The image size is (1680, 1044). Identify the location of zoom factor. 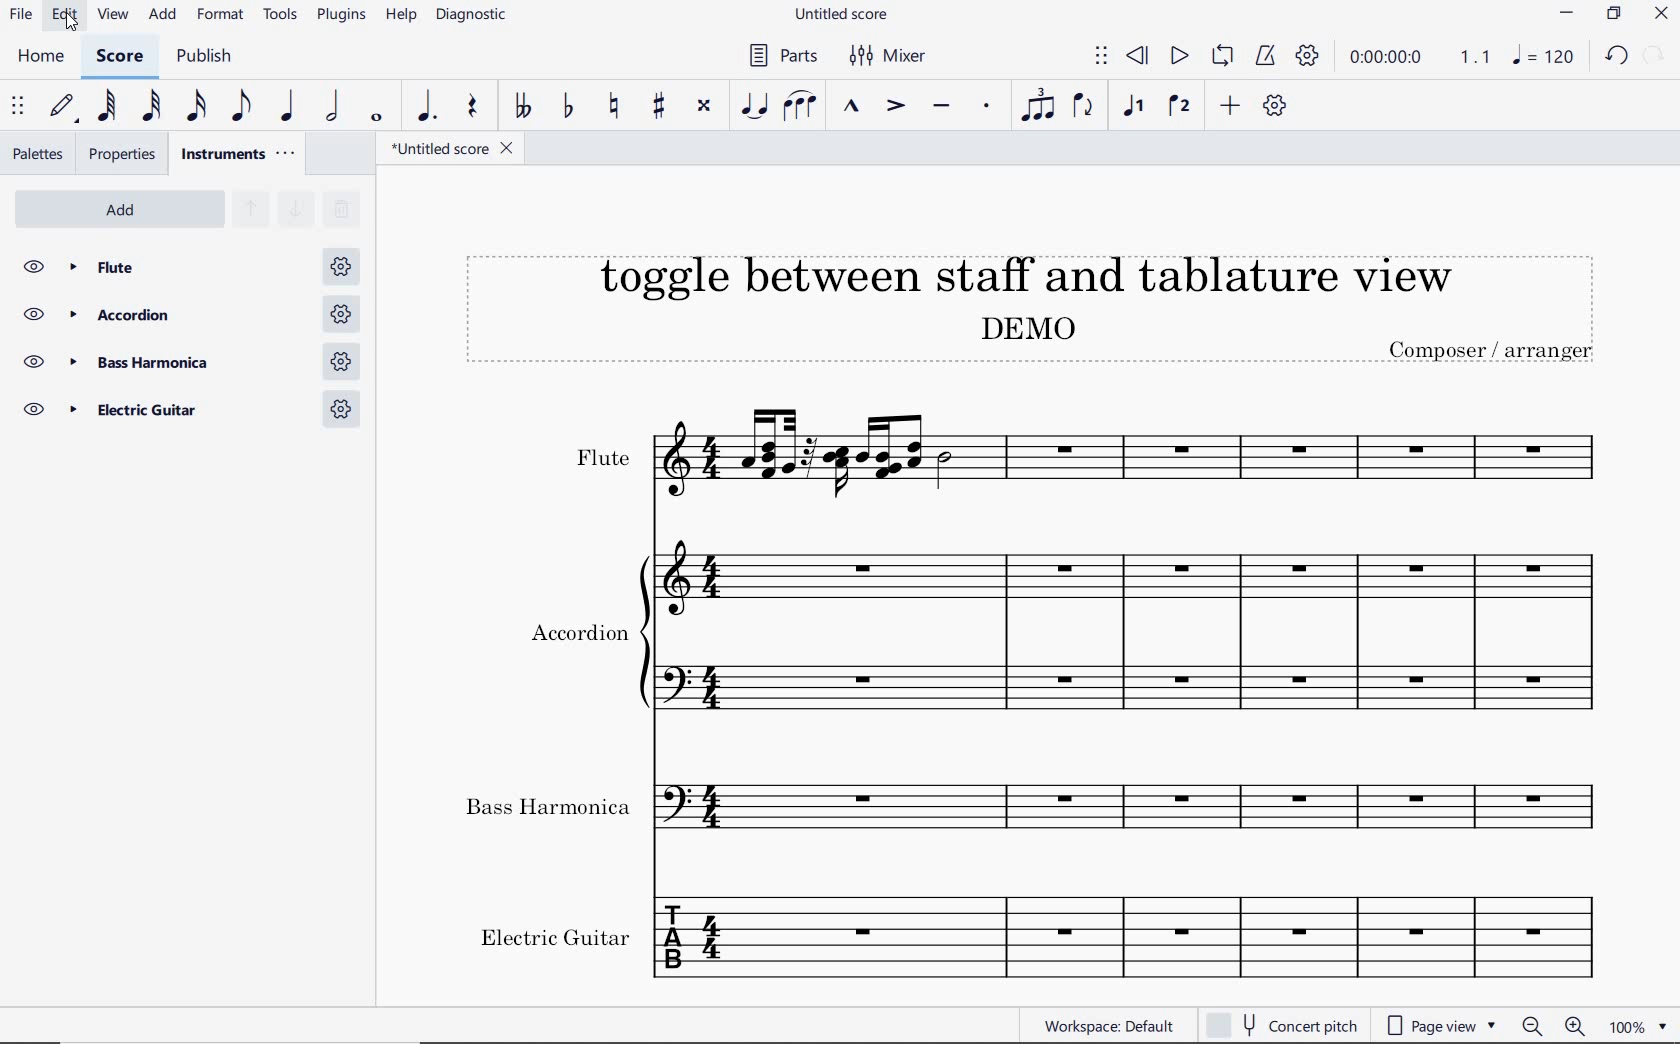
(1638, 1024).